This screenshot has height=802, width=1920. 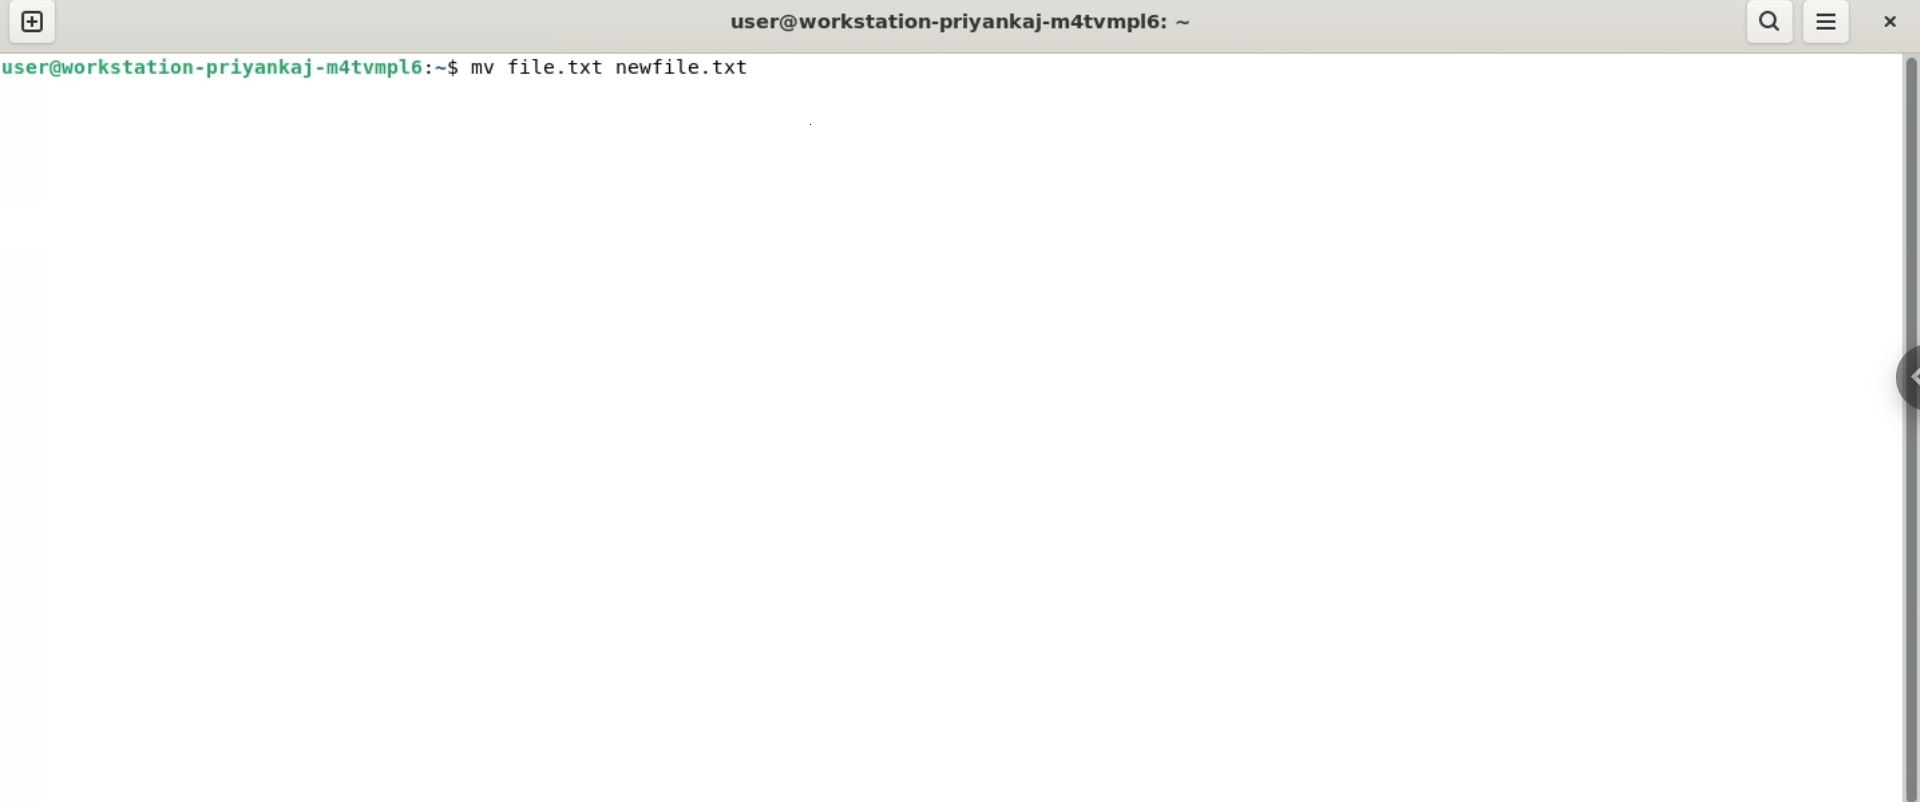 What do you see at coordinates (612, 66) in the screenshot?
I see `mv file.txt newfile.txt` at bounding box center [612, 66].